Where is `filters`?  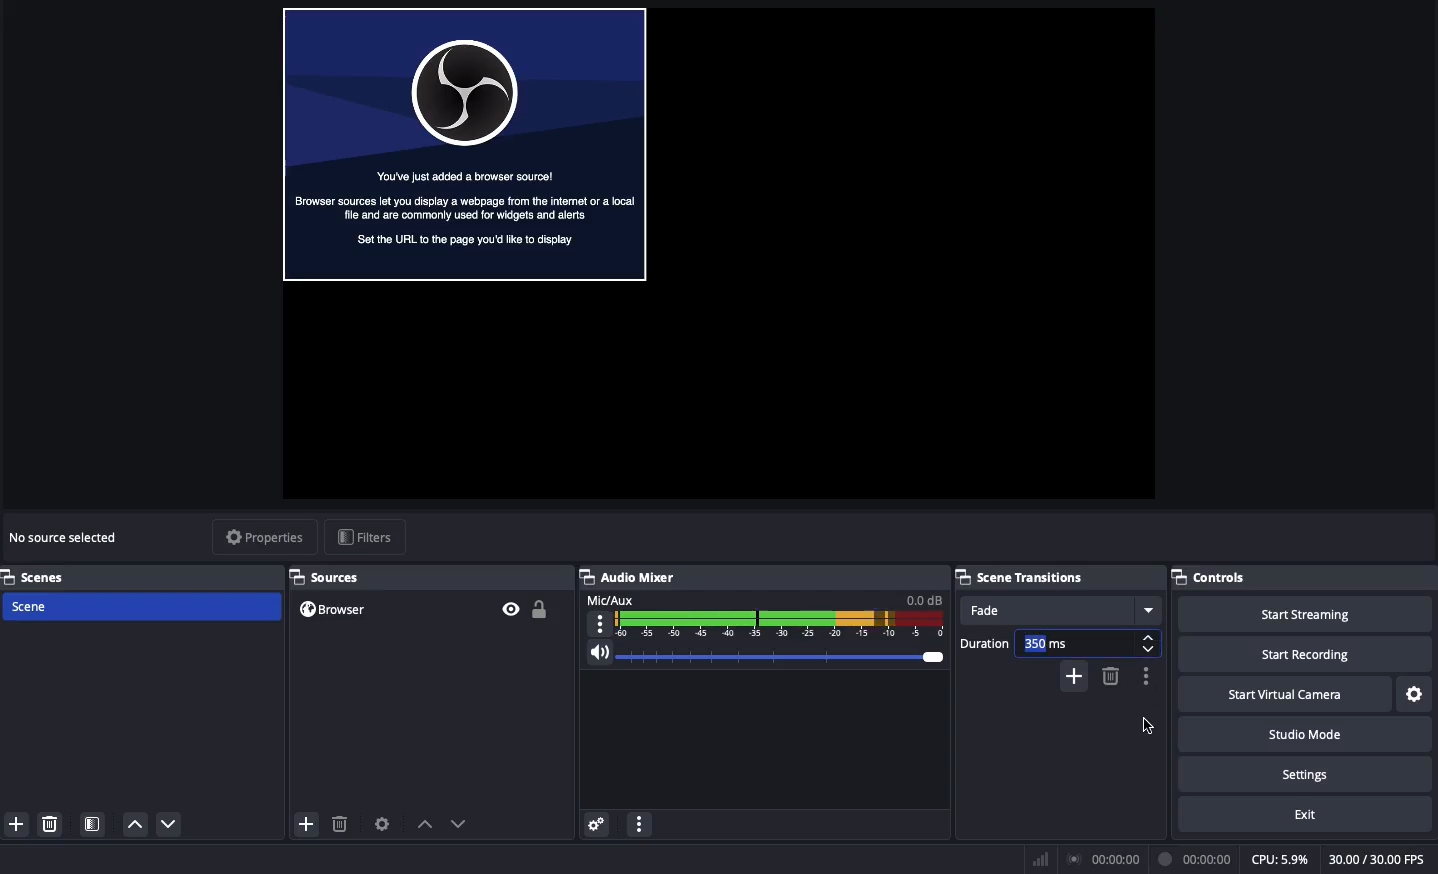 filters is located at coordinates (370, 538).